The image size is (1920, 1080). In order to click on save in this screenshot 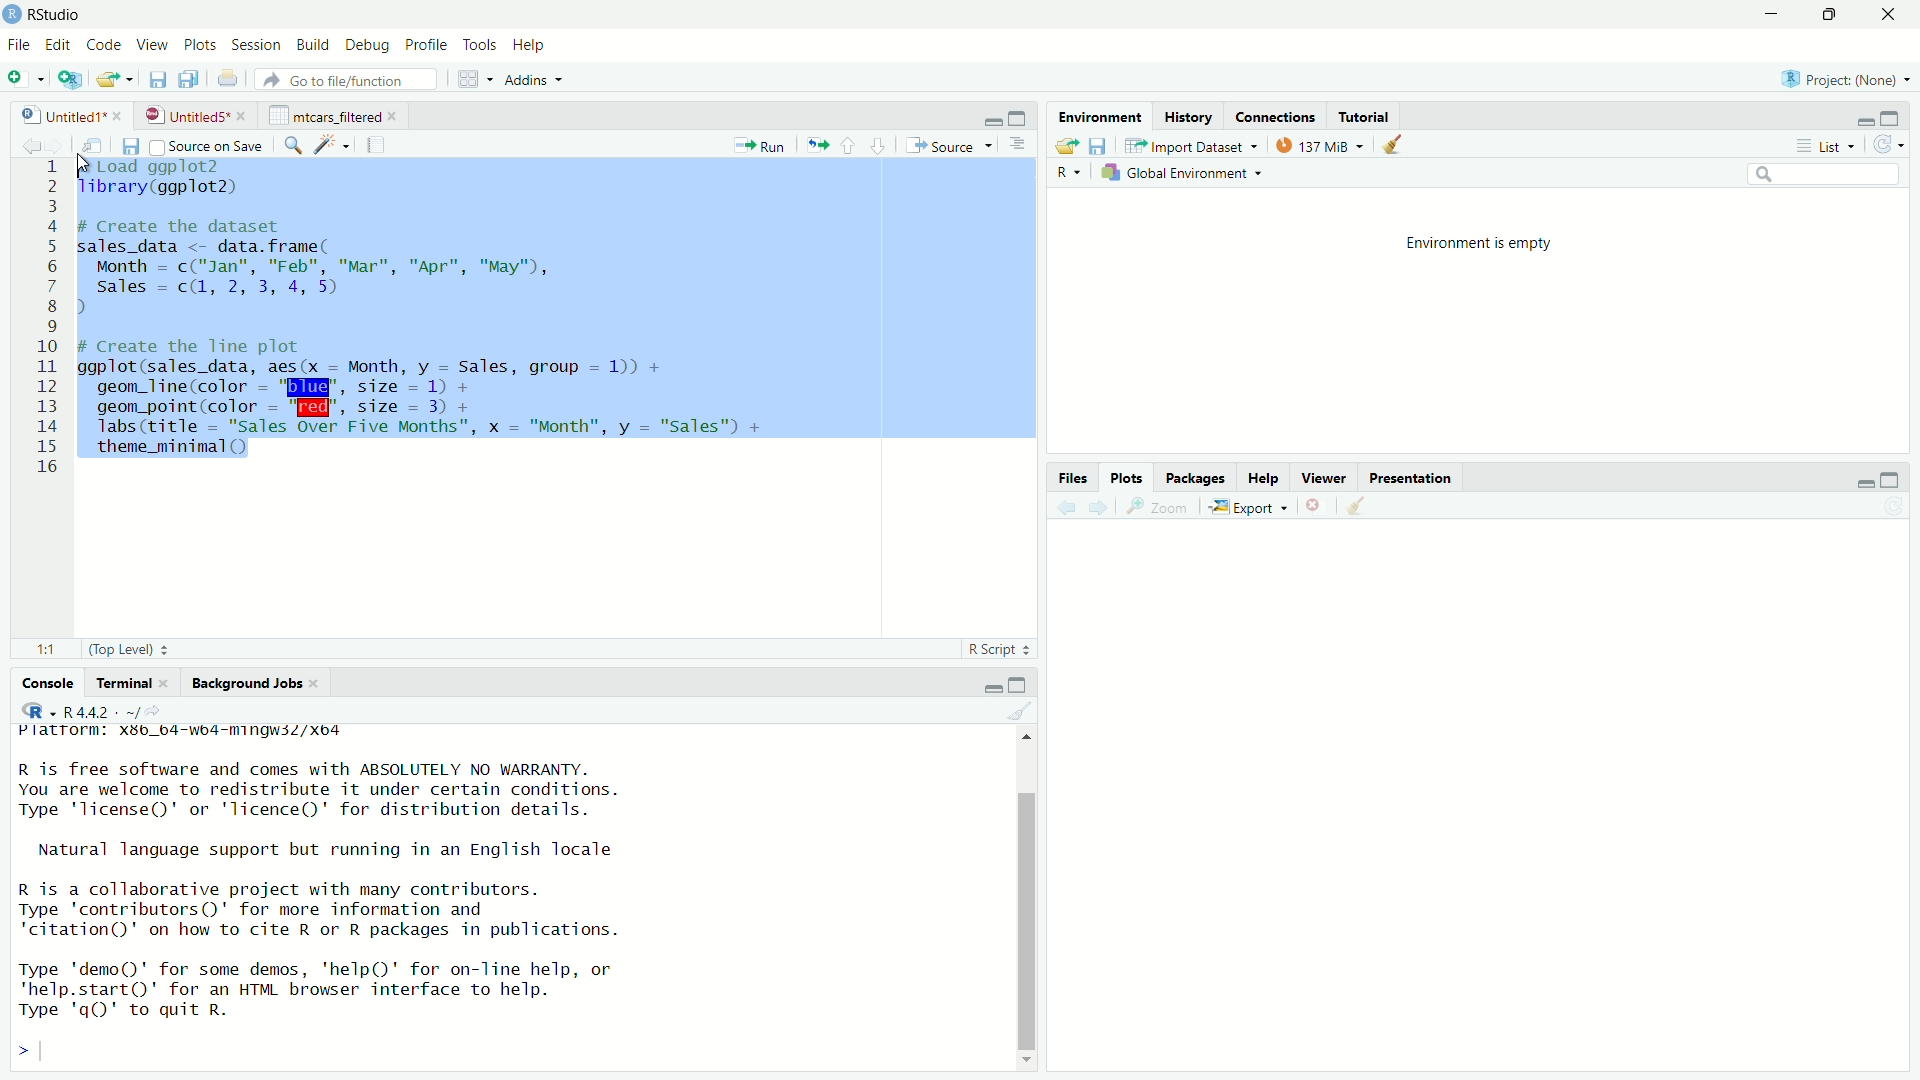, I will do `click(1101, 147)`.